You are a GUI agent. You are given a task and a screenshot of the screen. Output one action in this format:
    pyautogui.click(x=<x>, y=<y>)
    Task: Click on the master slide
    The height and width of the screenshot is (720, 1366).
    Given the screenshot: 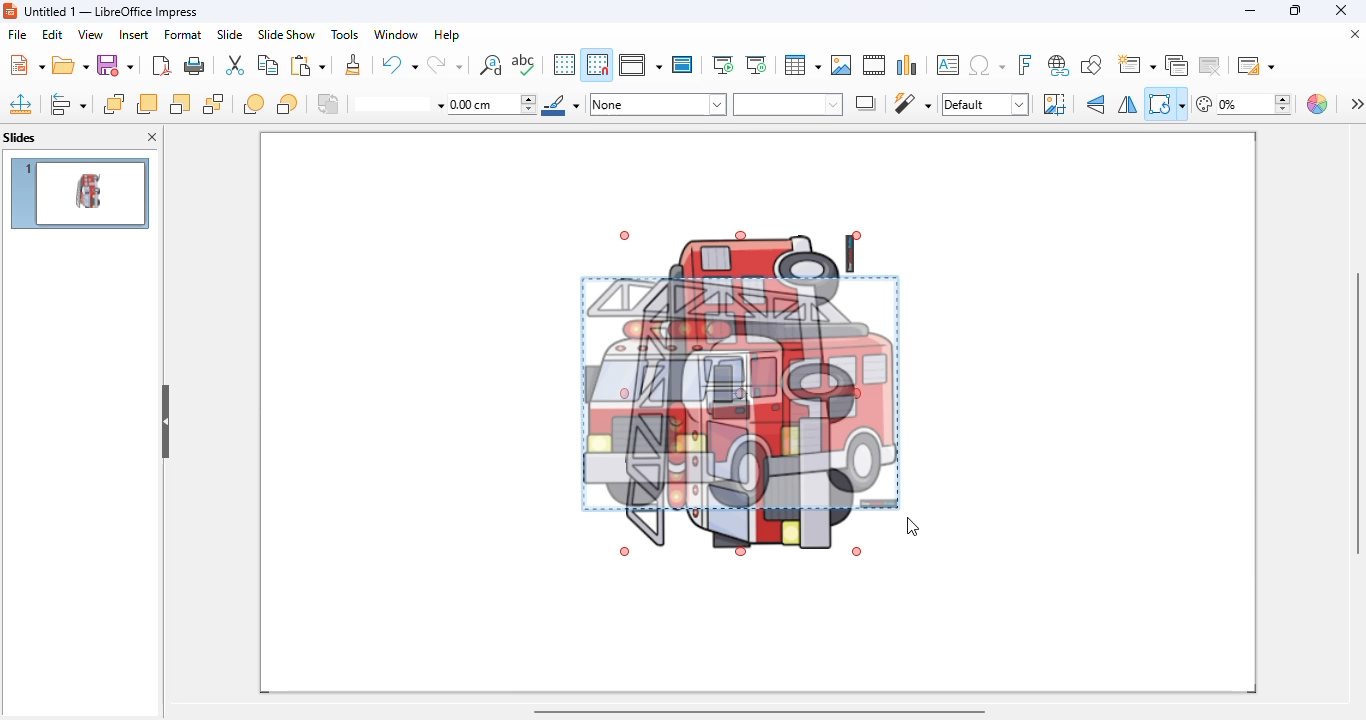 What is the action you would take?
    pyautogui.click(x=683, y=64)
    